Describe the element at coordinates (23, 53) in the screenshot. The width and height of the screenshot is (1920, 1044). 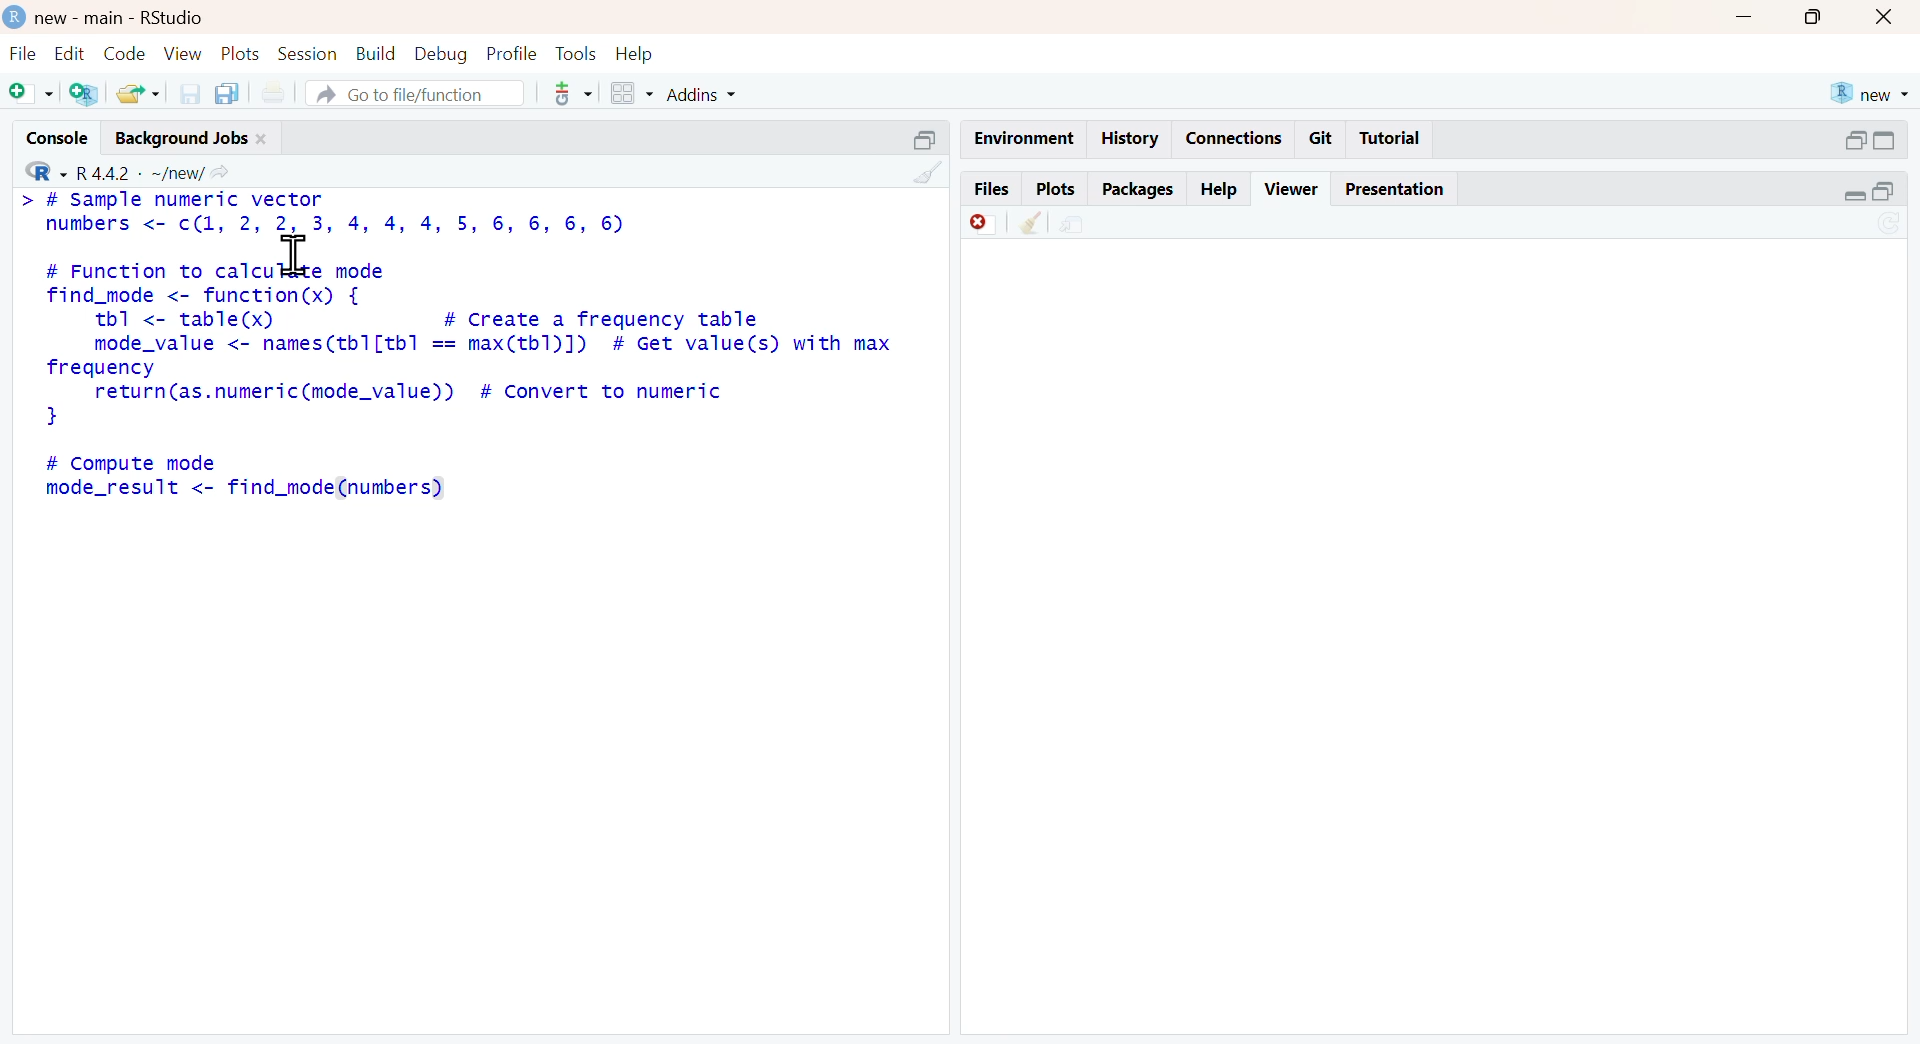
I see `file` at that location.